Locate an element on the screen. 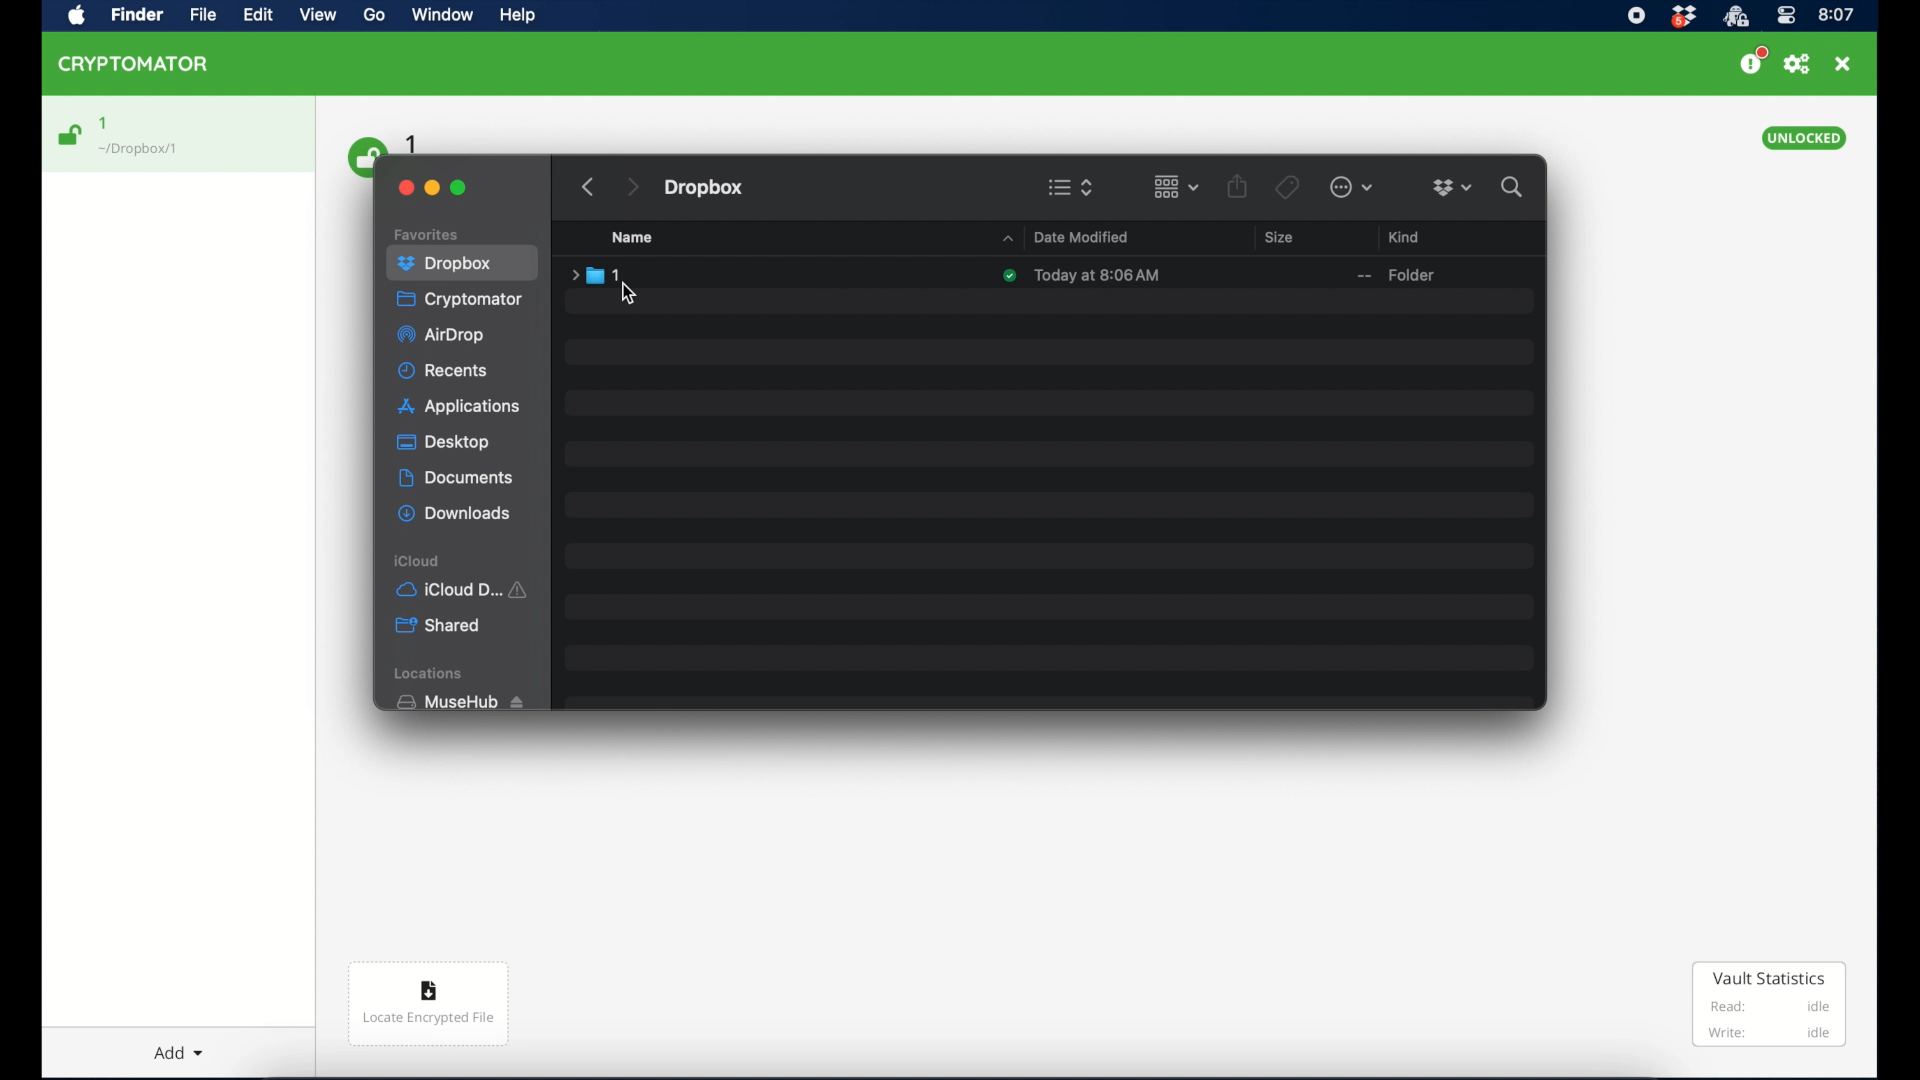 This screenshot has height=1080, width=1920. Add dropdown is located at coordinates (183, 1045).